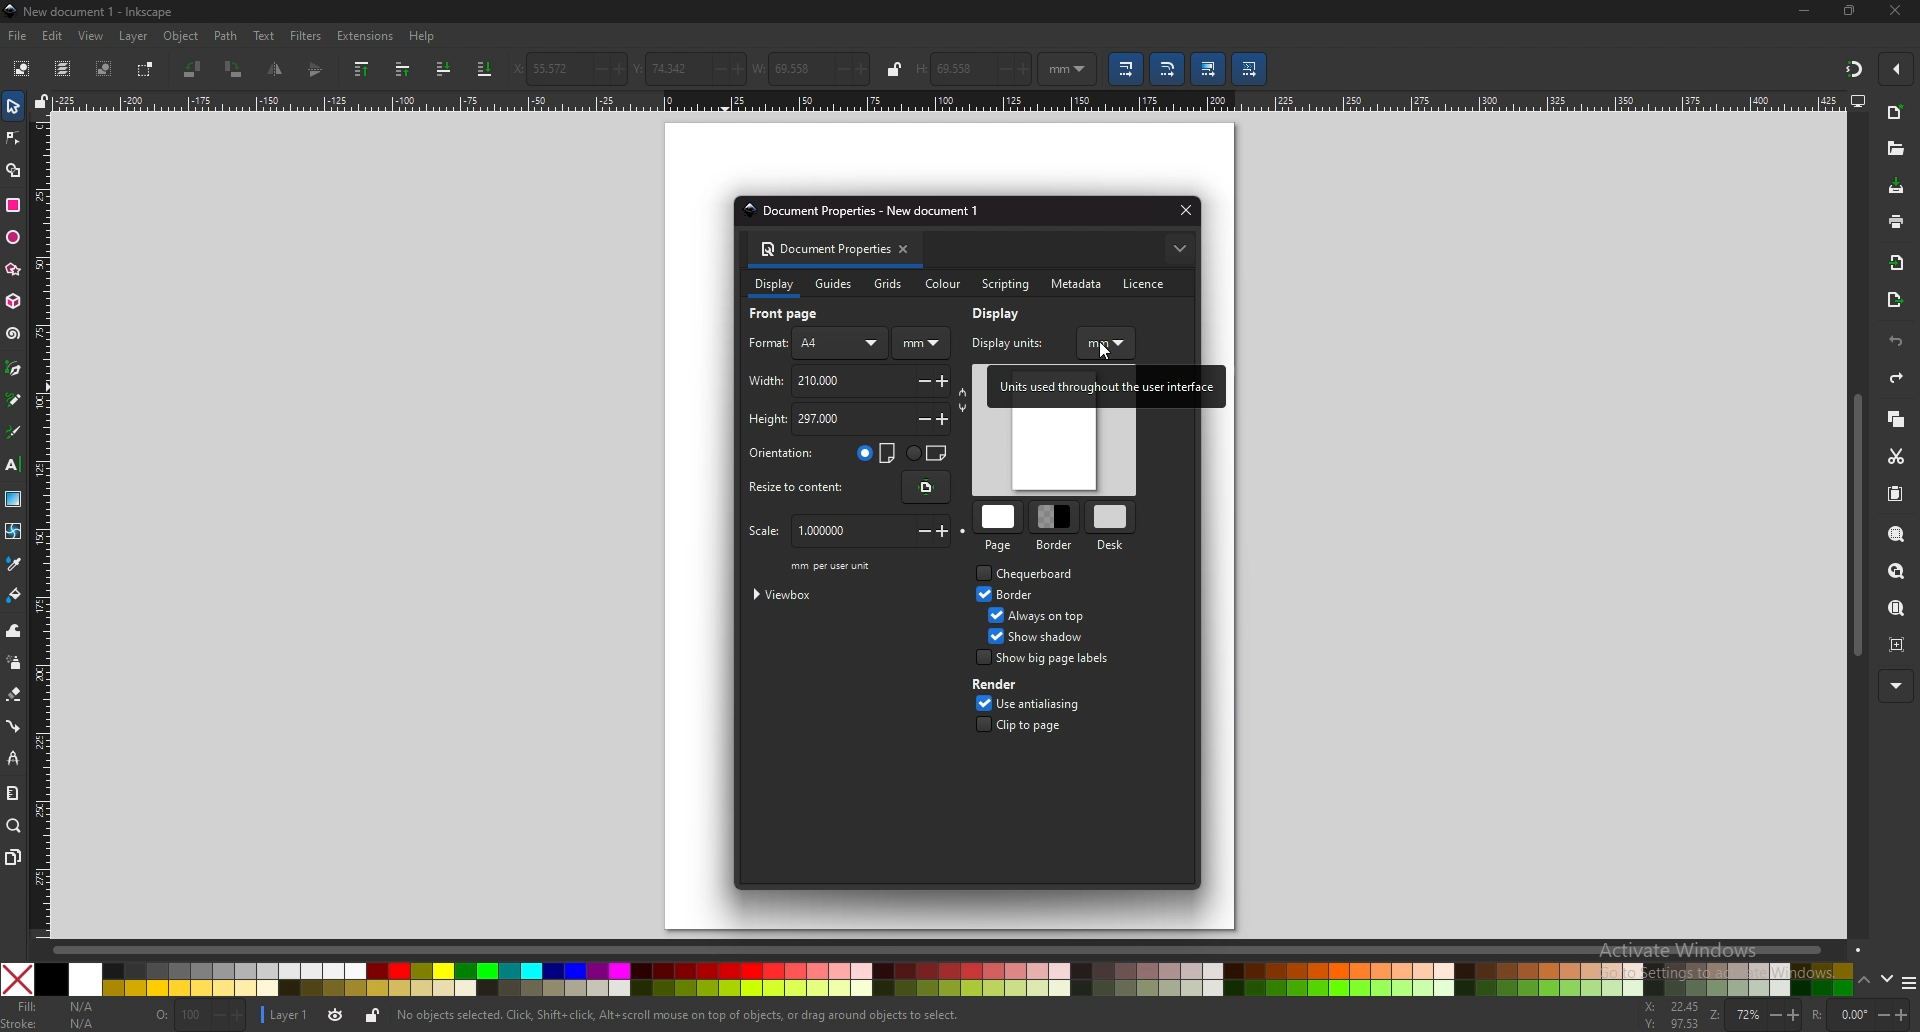  Describe the element at coordinates (14, 663) in the screenshot. I see `spray` at that location.